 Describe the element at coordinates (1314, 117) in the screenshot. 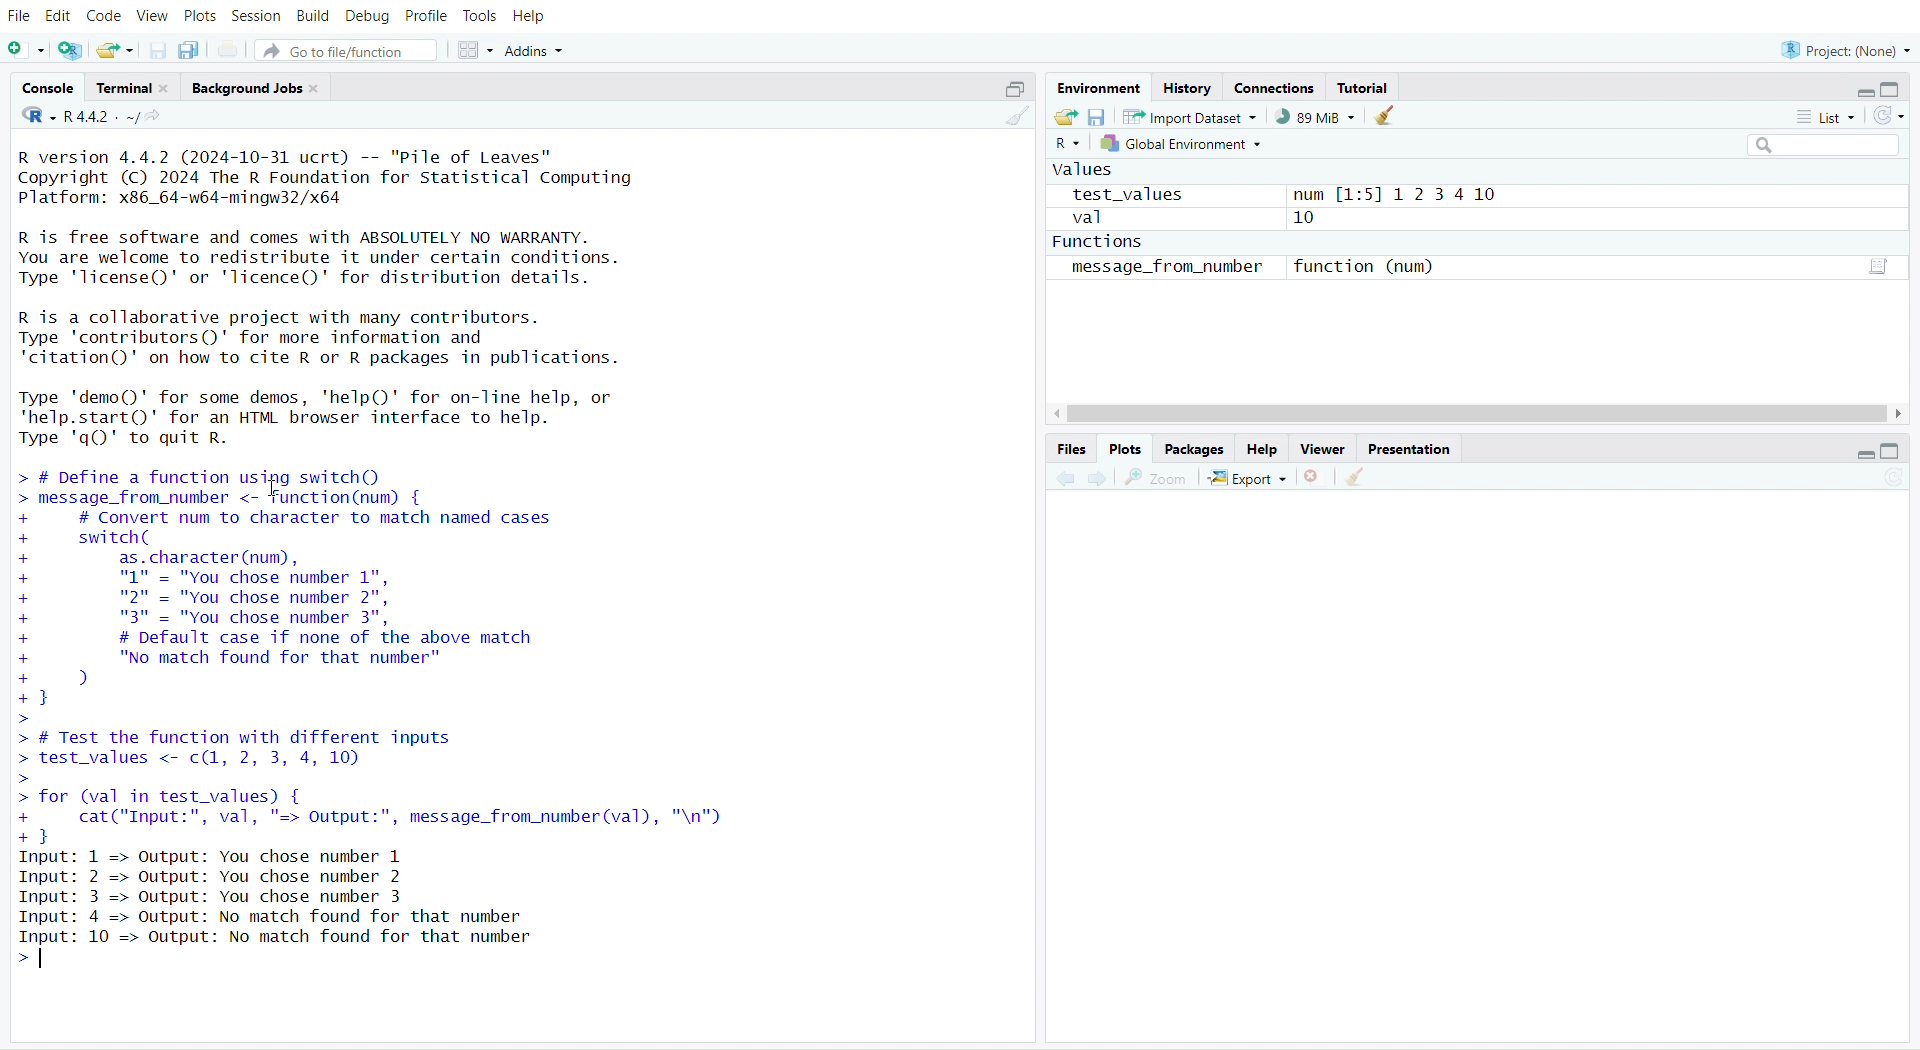

I see `89kib used by R session (Source: Windows System)` at that location.